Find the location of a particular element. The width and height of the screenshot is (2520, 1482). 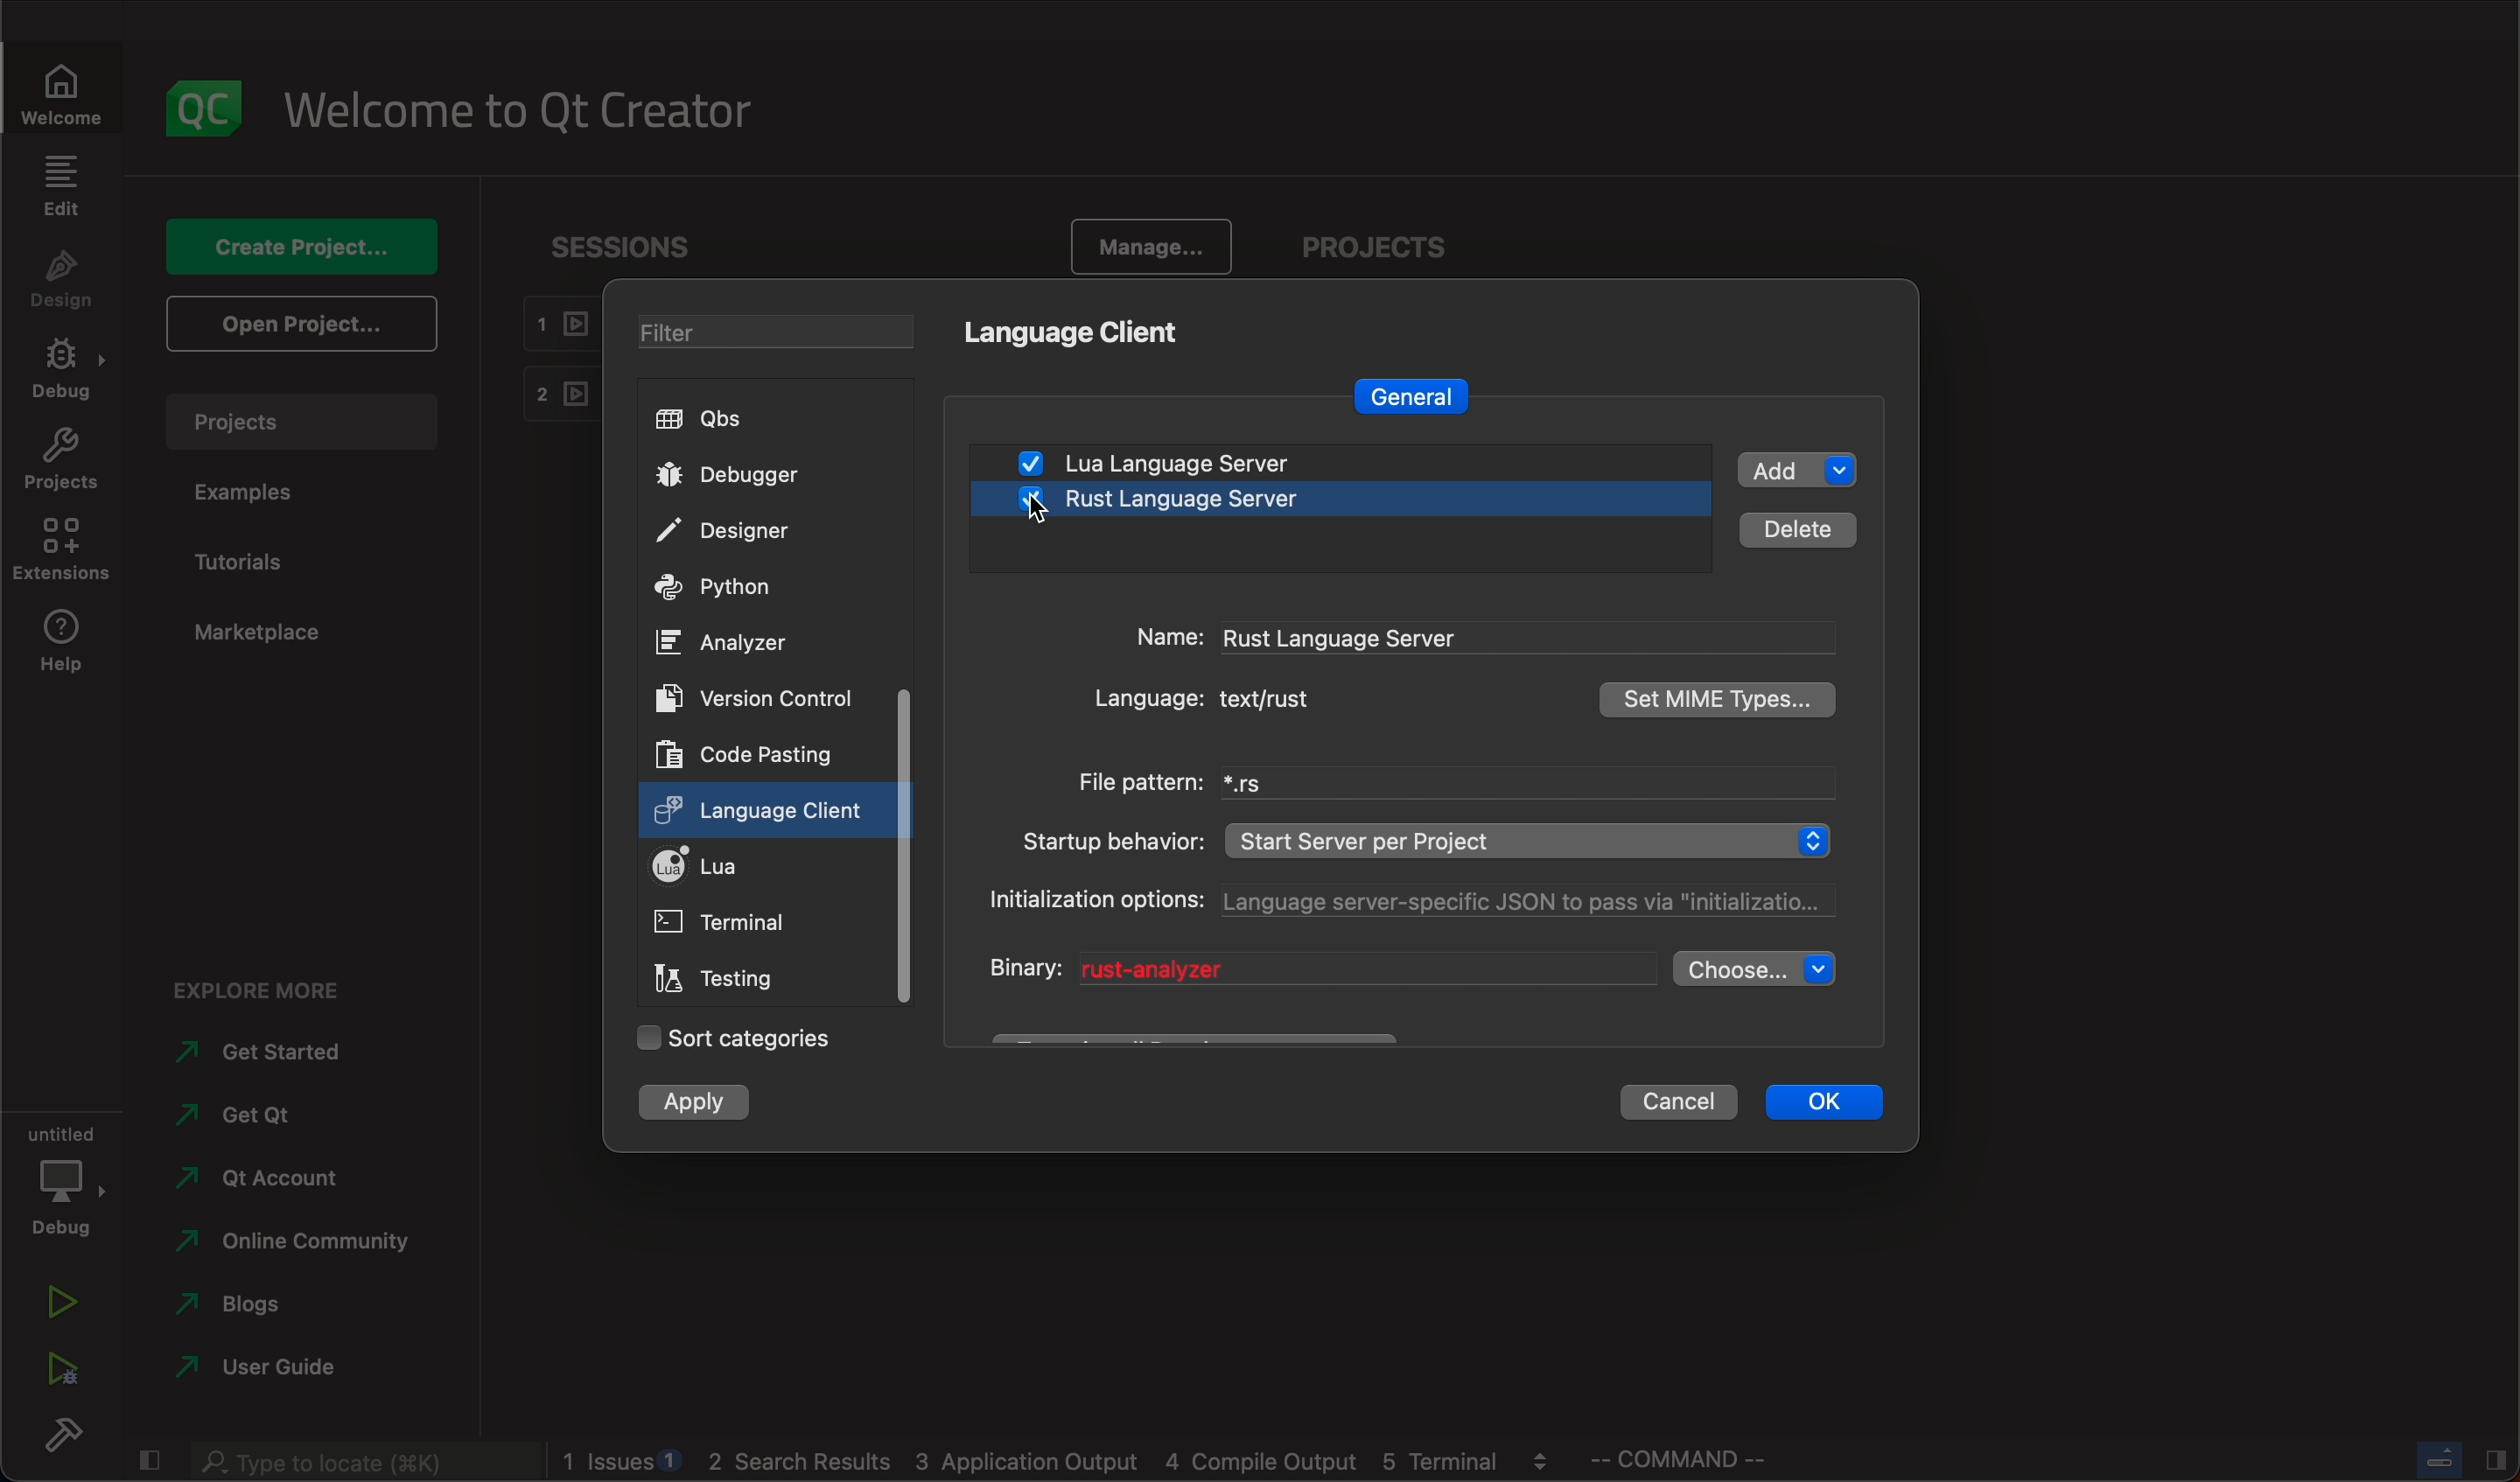

tutorials is located at coordinates (245, 560).